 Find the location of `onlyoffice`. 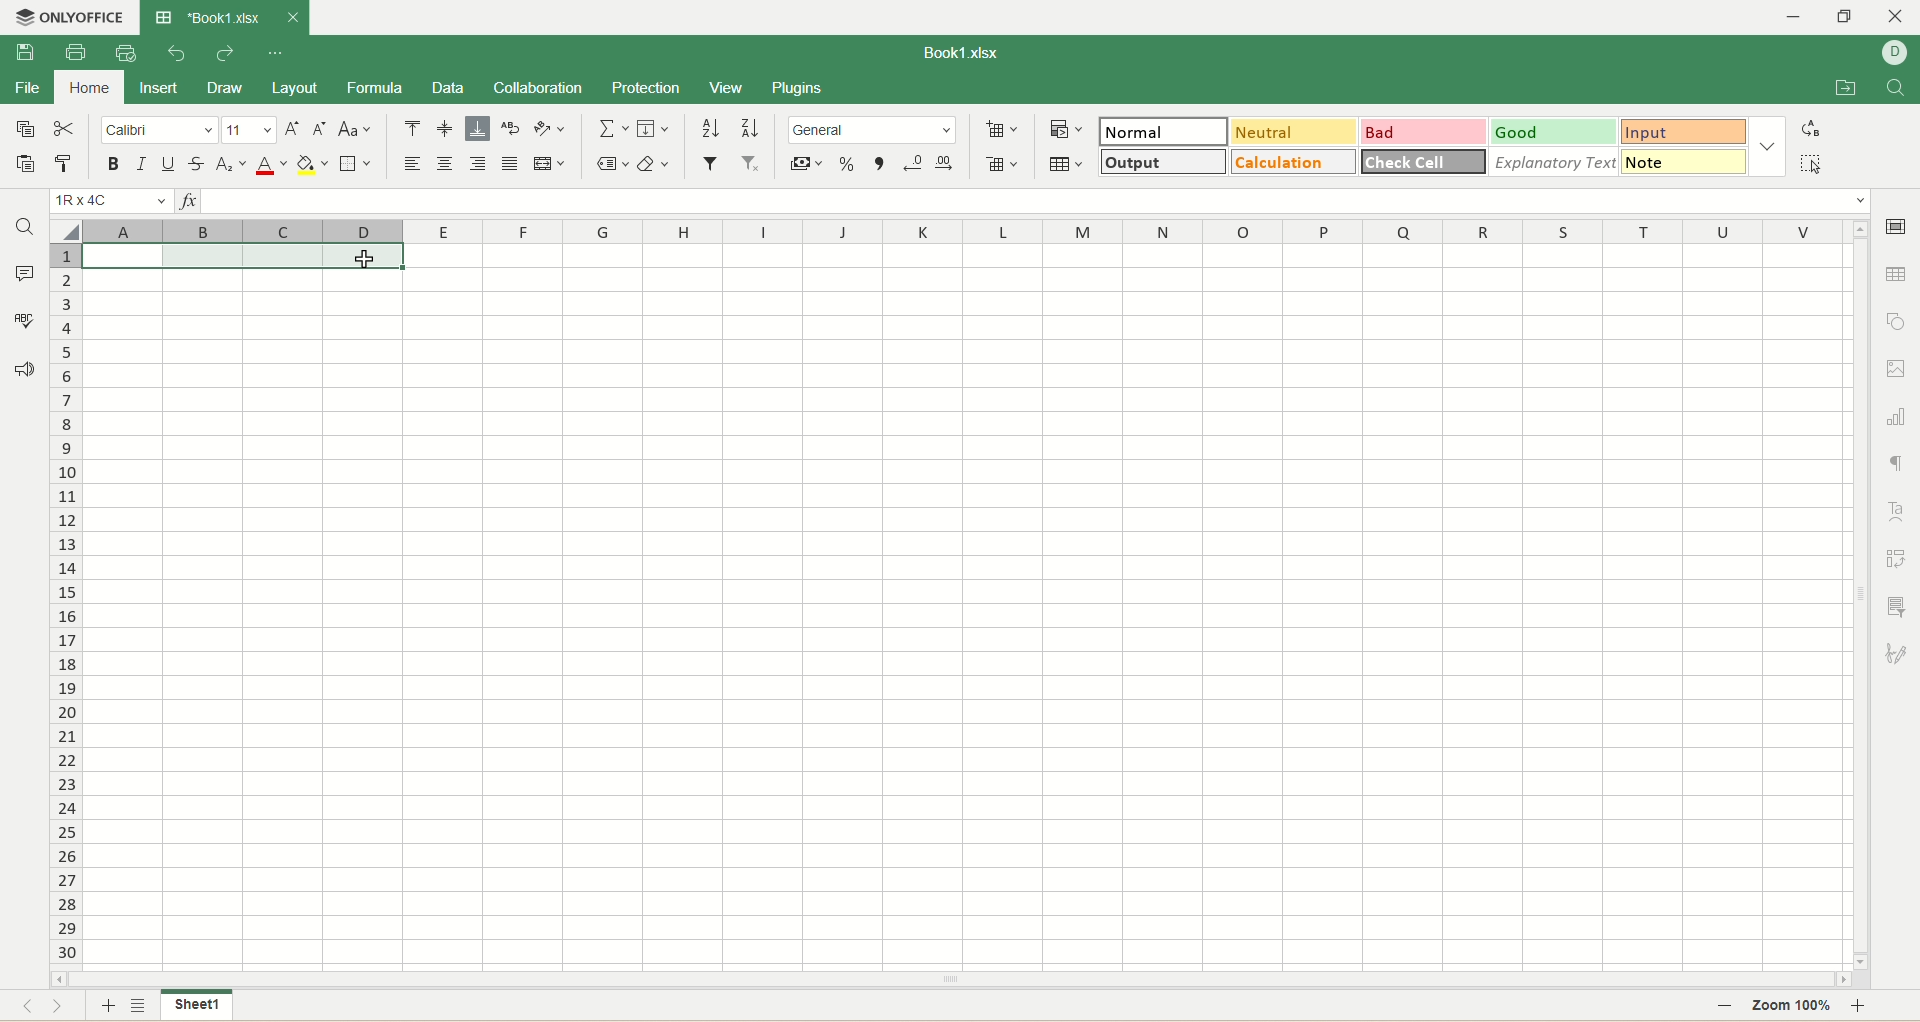

onlyoffice is located at coordinates (70, 18).